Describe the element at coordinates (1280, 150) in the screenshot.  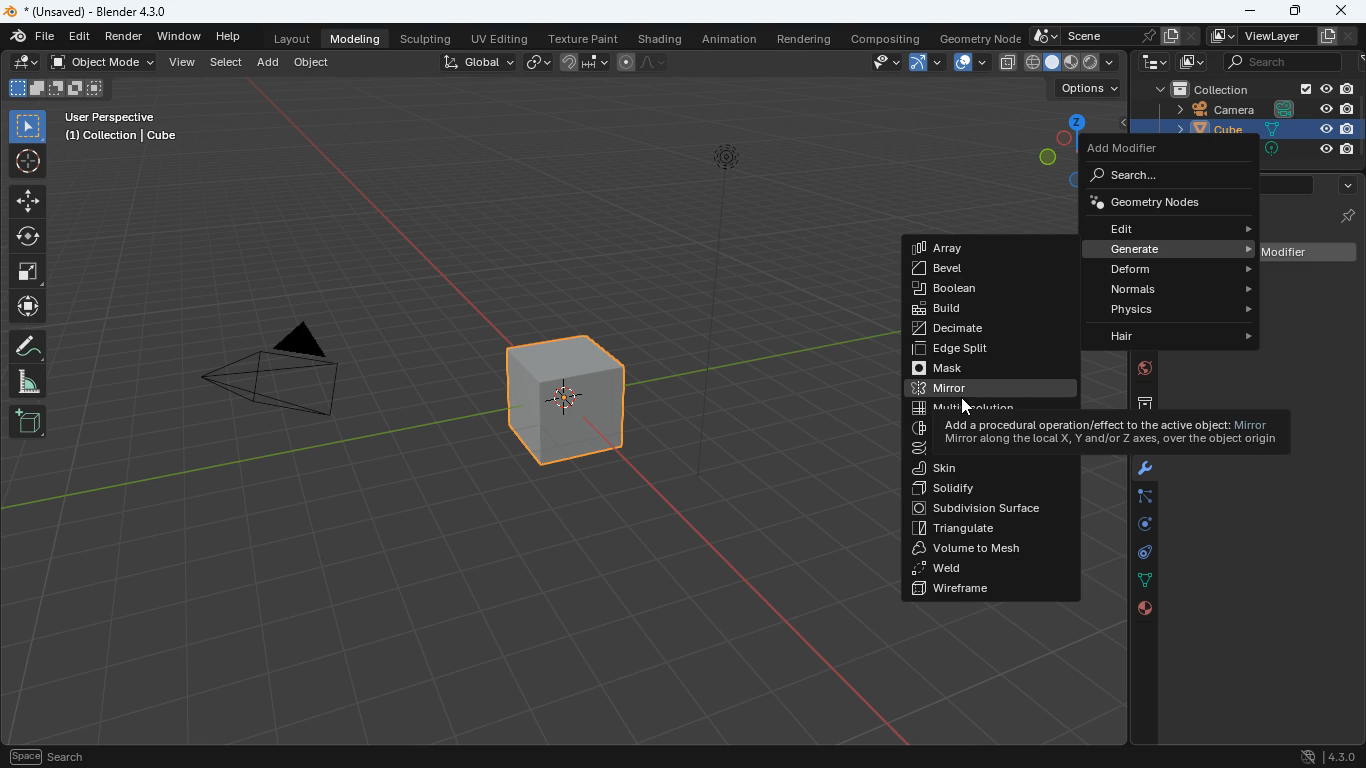
I see `` at that location.